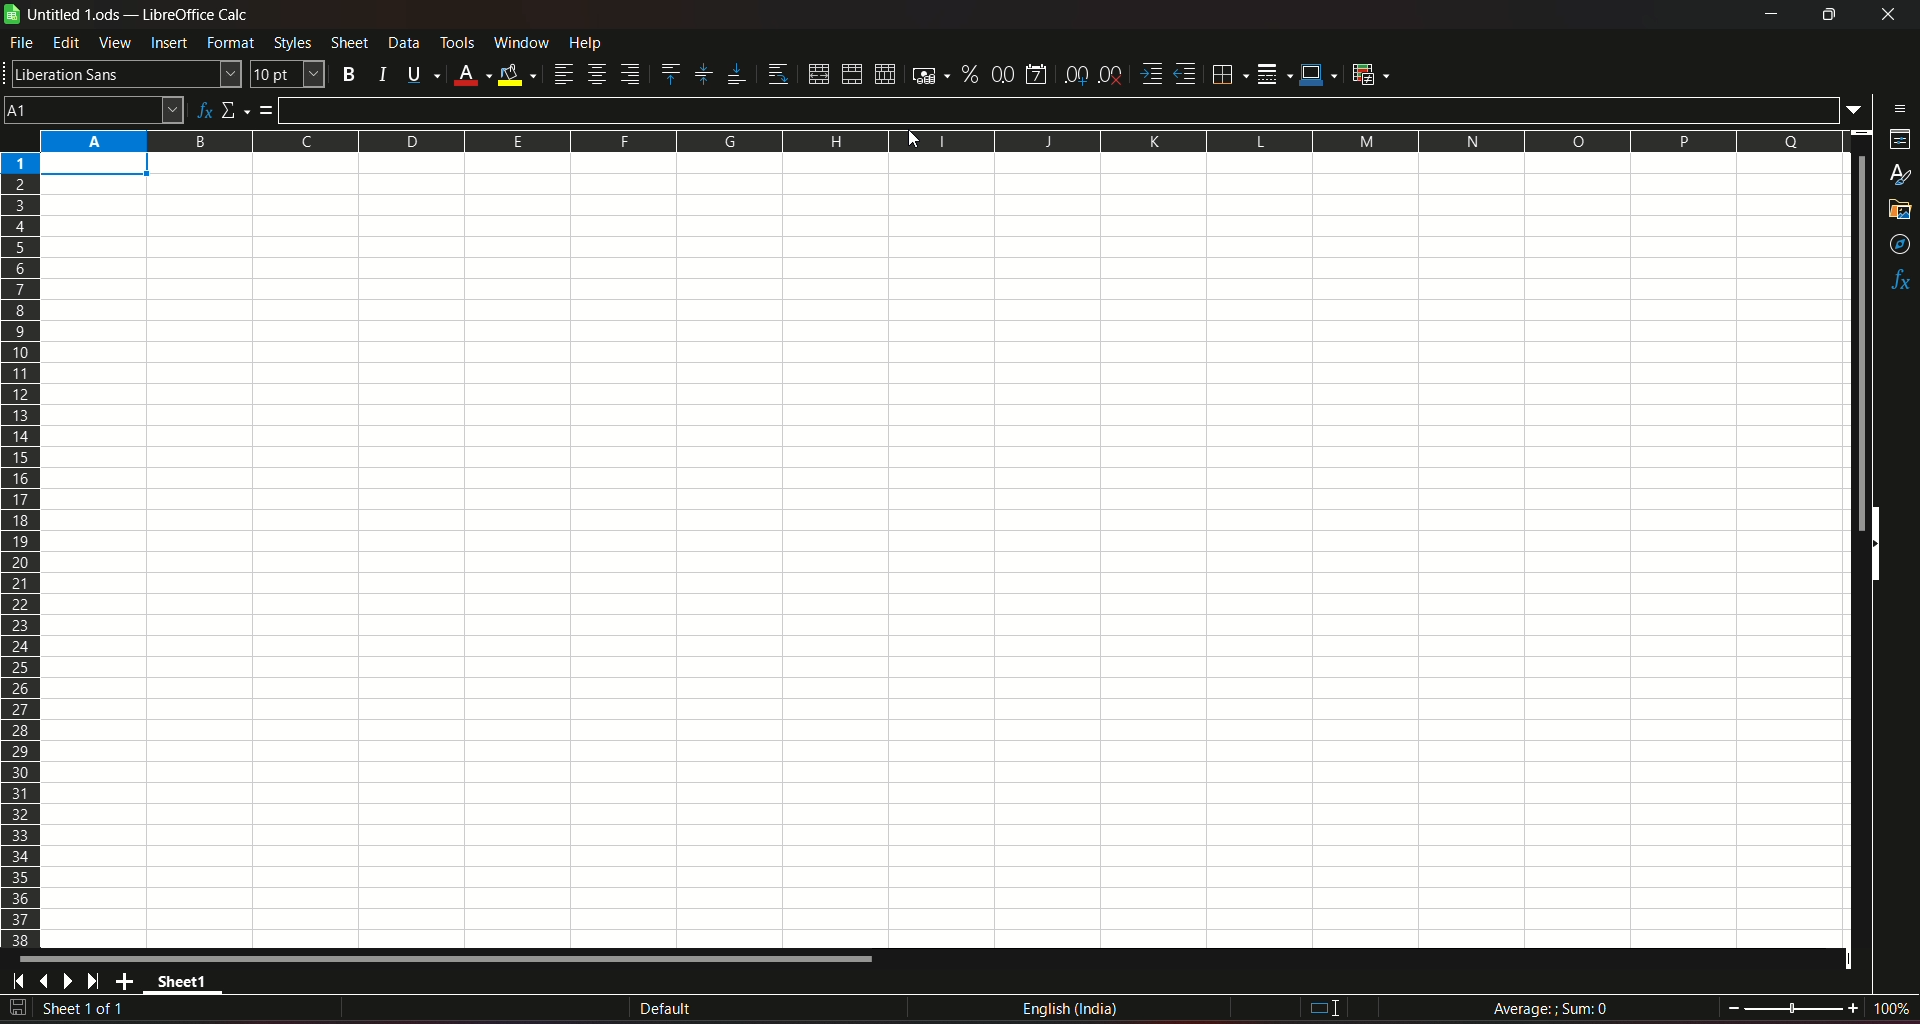  Describe the element at coordinates (290, 43) in the screenshot. I see `Styles` at that location.